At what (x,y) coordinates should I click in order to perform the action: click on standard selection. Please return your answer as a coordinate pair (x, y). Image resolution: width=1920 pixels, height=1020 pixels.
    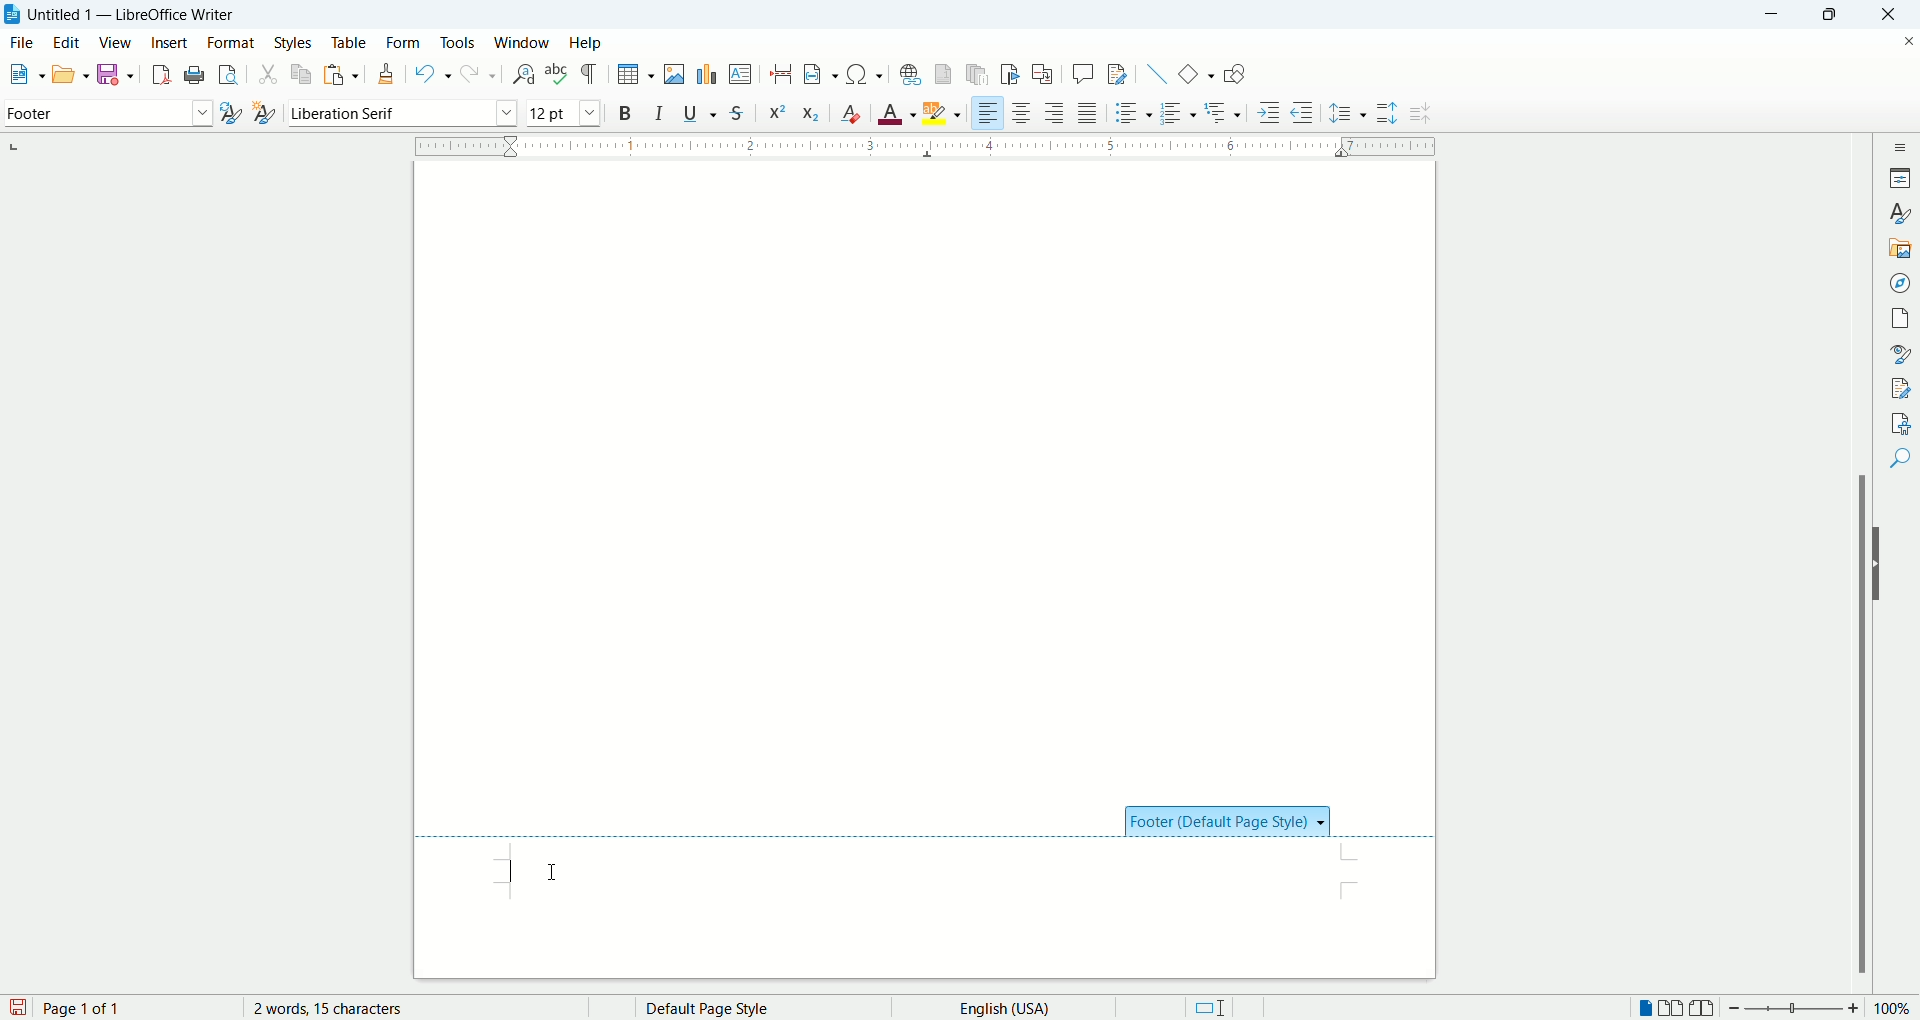
    Looking at the image, I should click on (1209, 1008).